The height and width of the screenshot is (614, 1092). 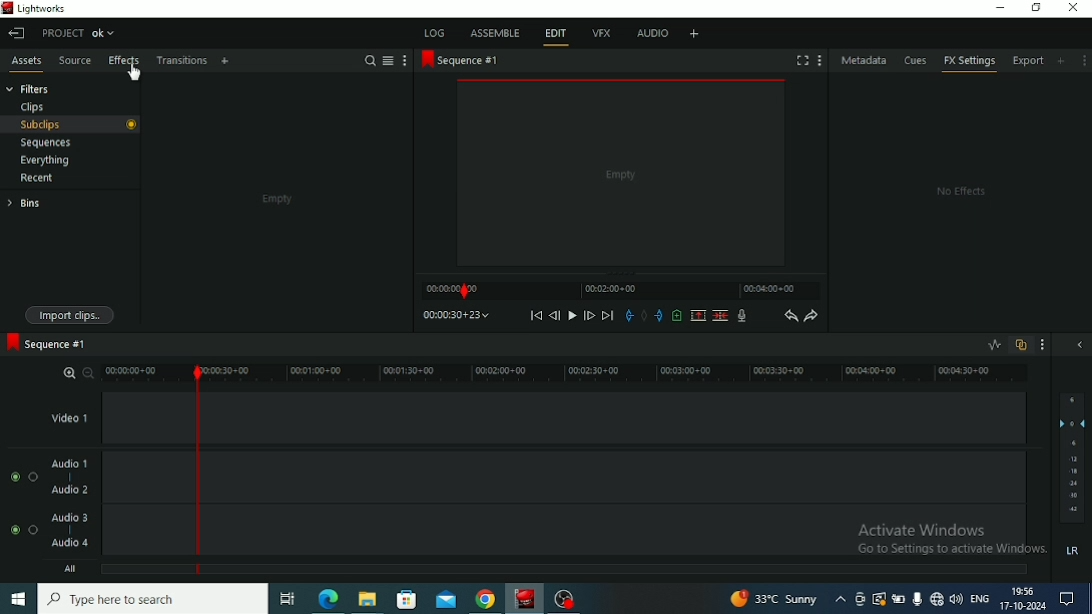 I want to click on Filters, so click(x=33, y=88).